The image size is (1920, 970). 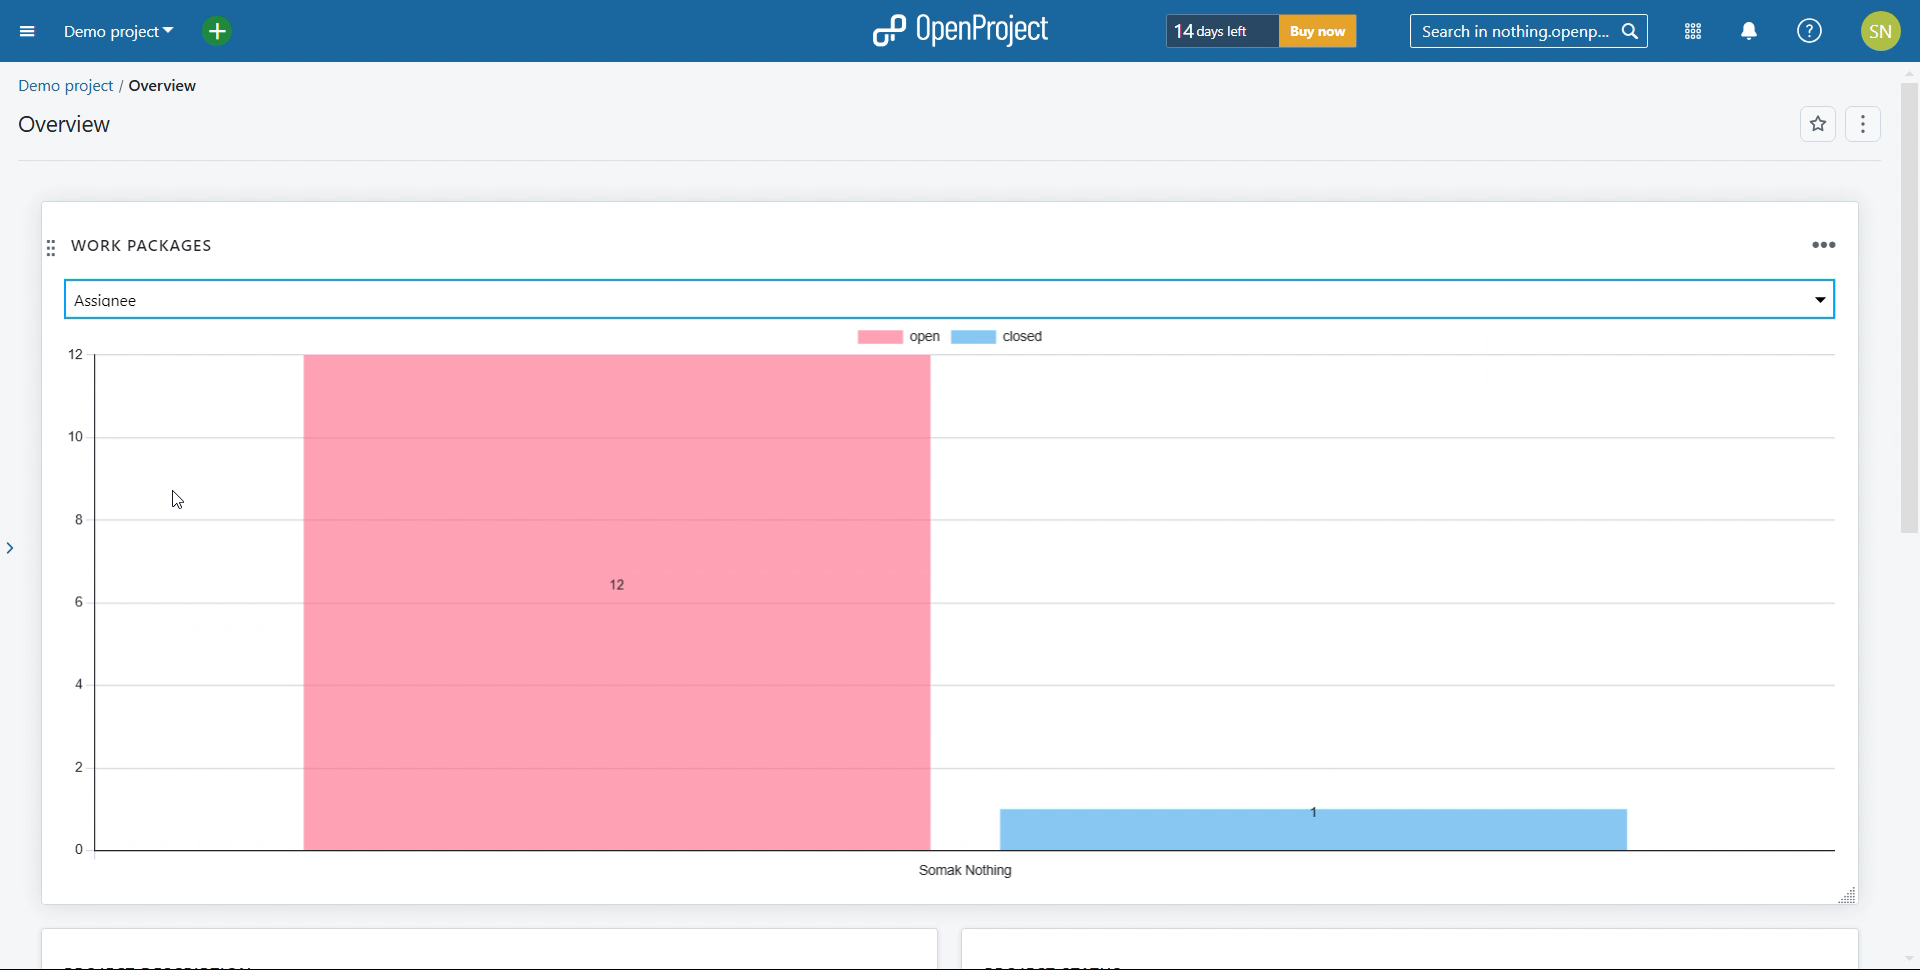 What do you see at coordinates (948, 299) in the screenshot?
I see `filter set to assignee` at bounding box center [948, 299].